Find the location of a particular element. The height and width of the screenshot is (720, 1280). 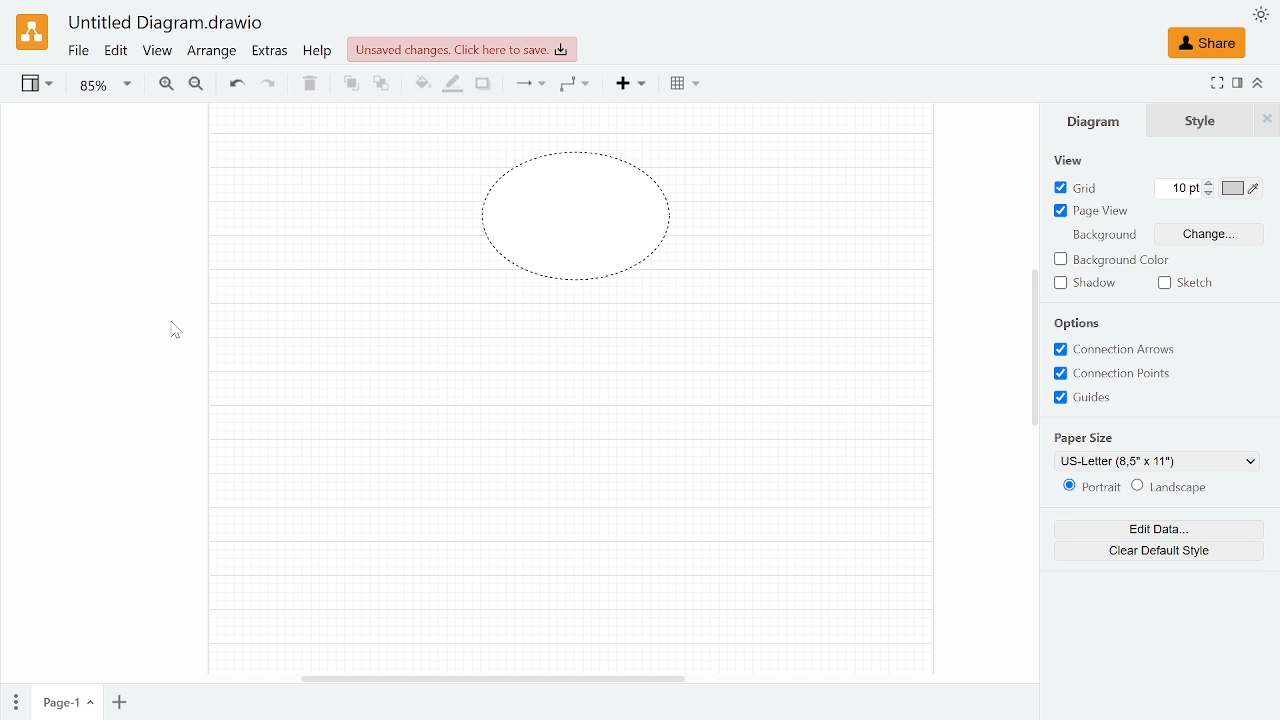

paper size is located at coordinates (1089, 438).